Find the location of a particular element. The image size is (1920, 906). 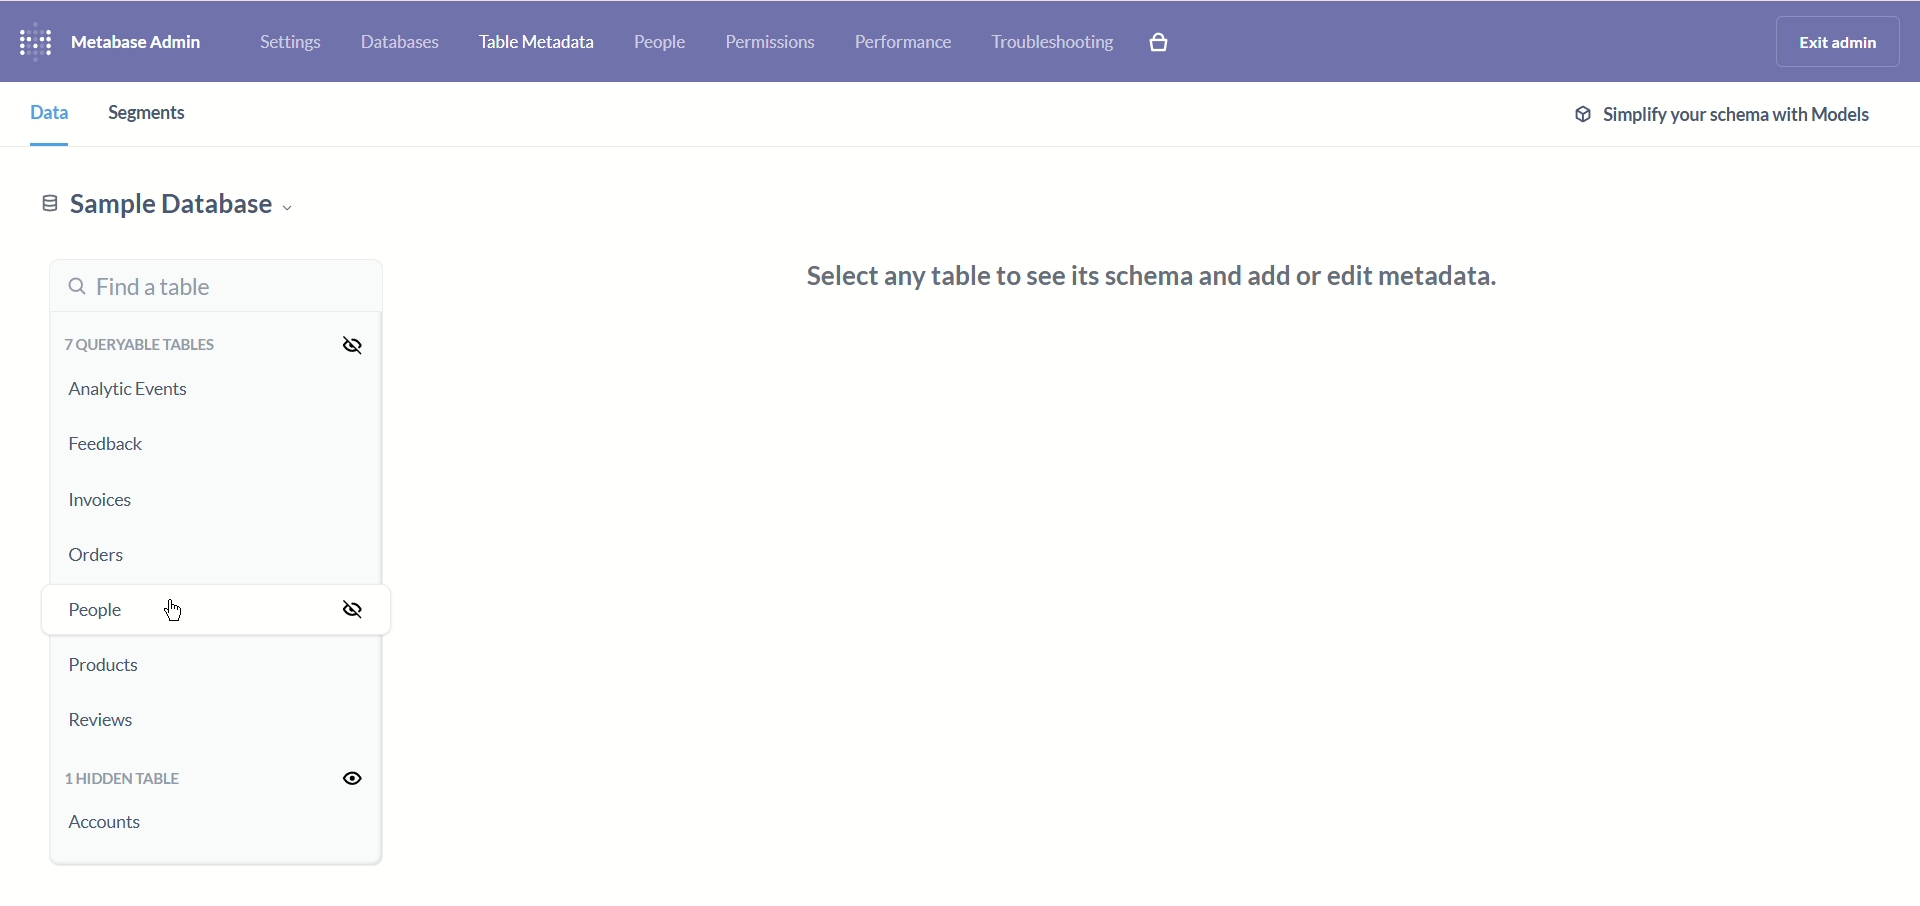

People is located at coordinates (143, 607).